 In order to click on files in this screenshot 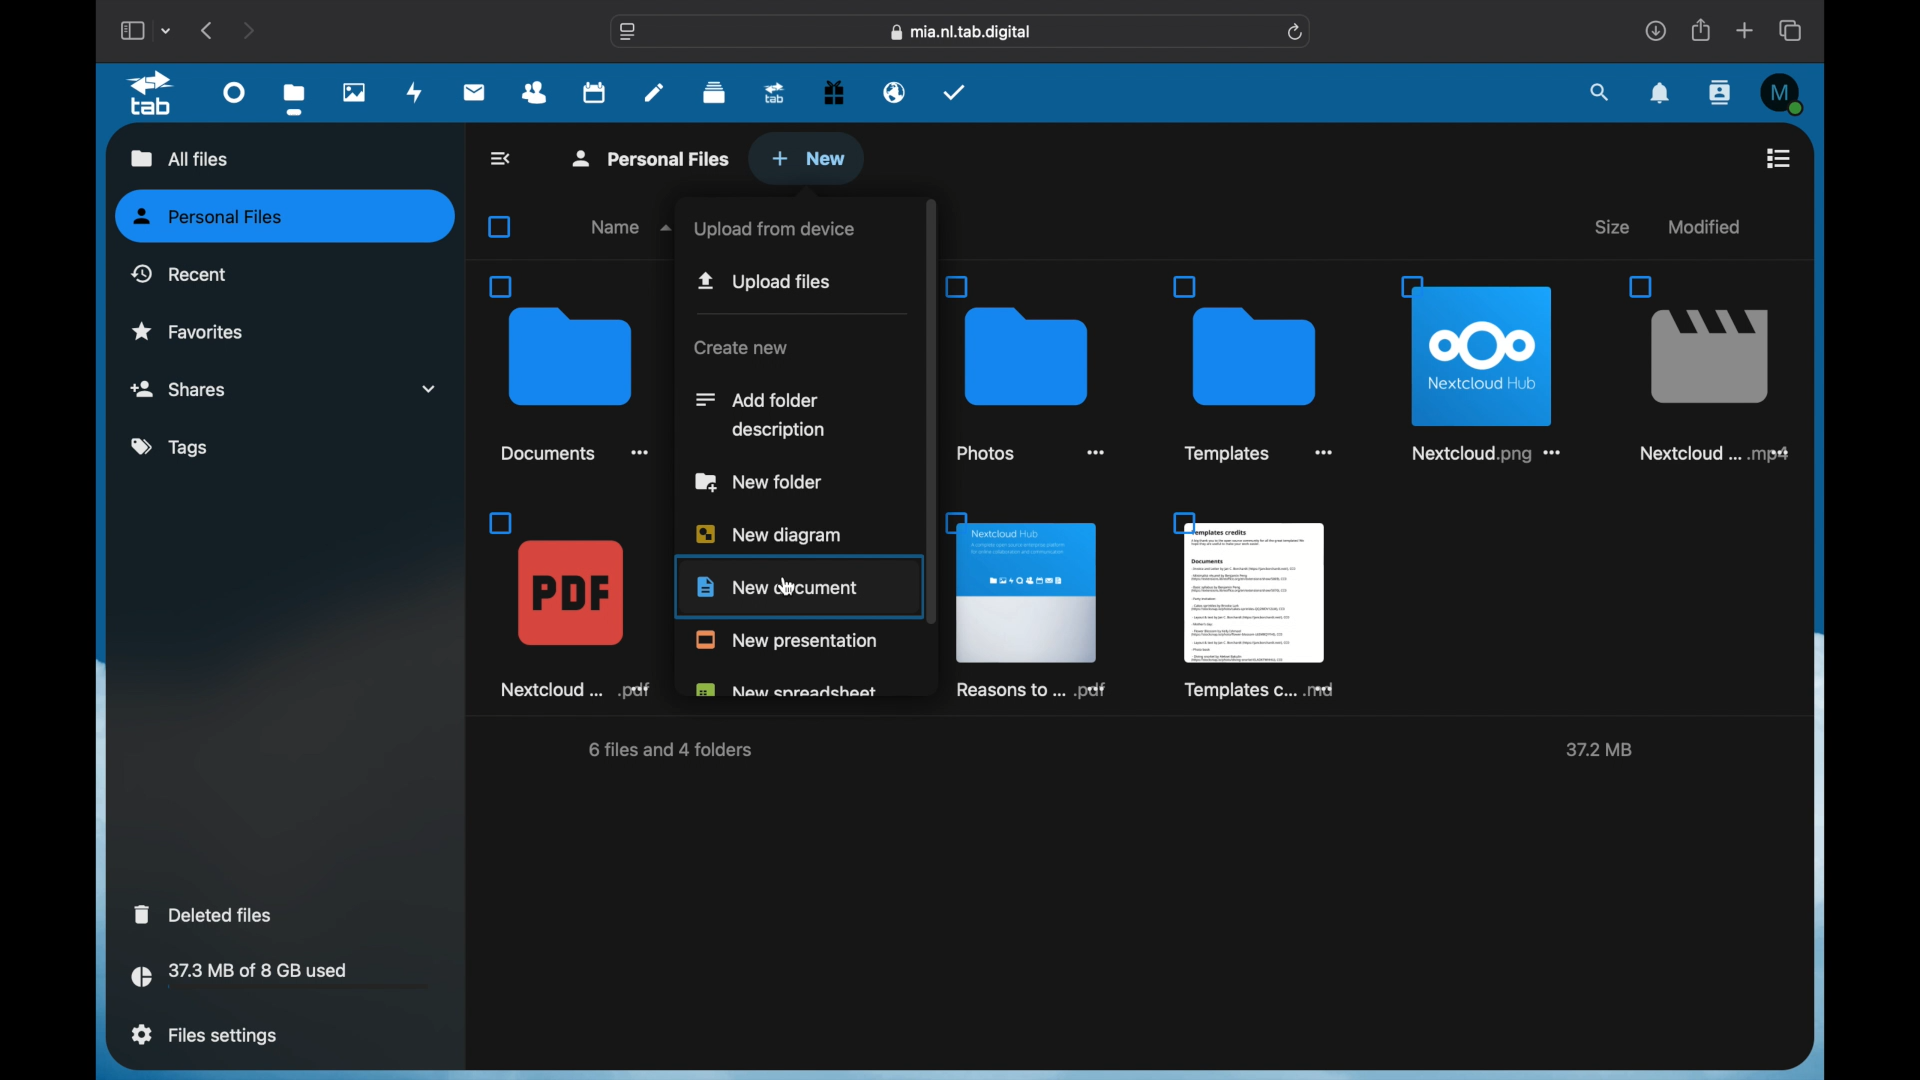, I will do `click(294, 98)`.